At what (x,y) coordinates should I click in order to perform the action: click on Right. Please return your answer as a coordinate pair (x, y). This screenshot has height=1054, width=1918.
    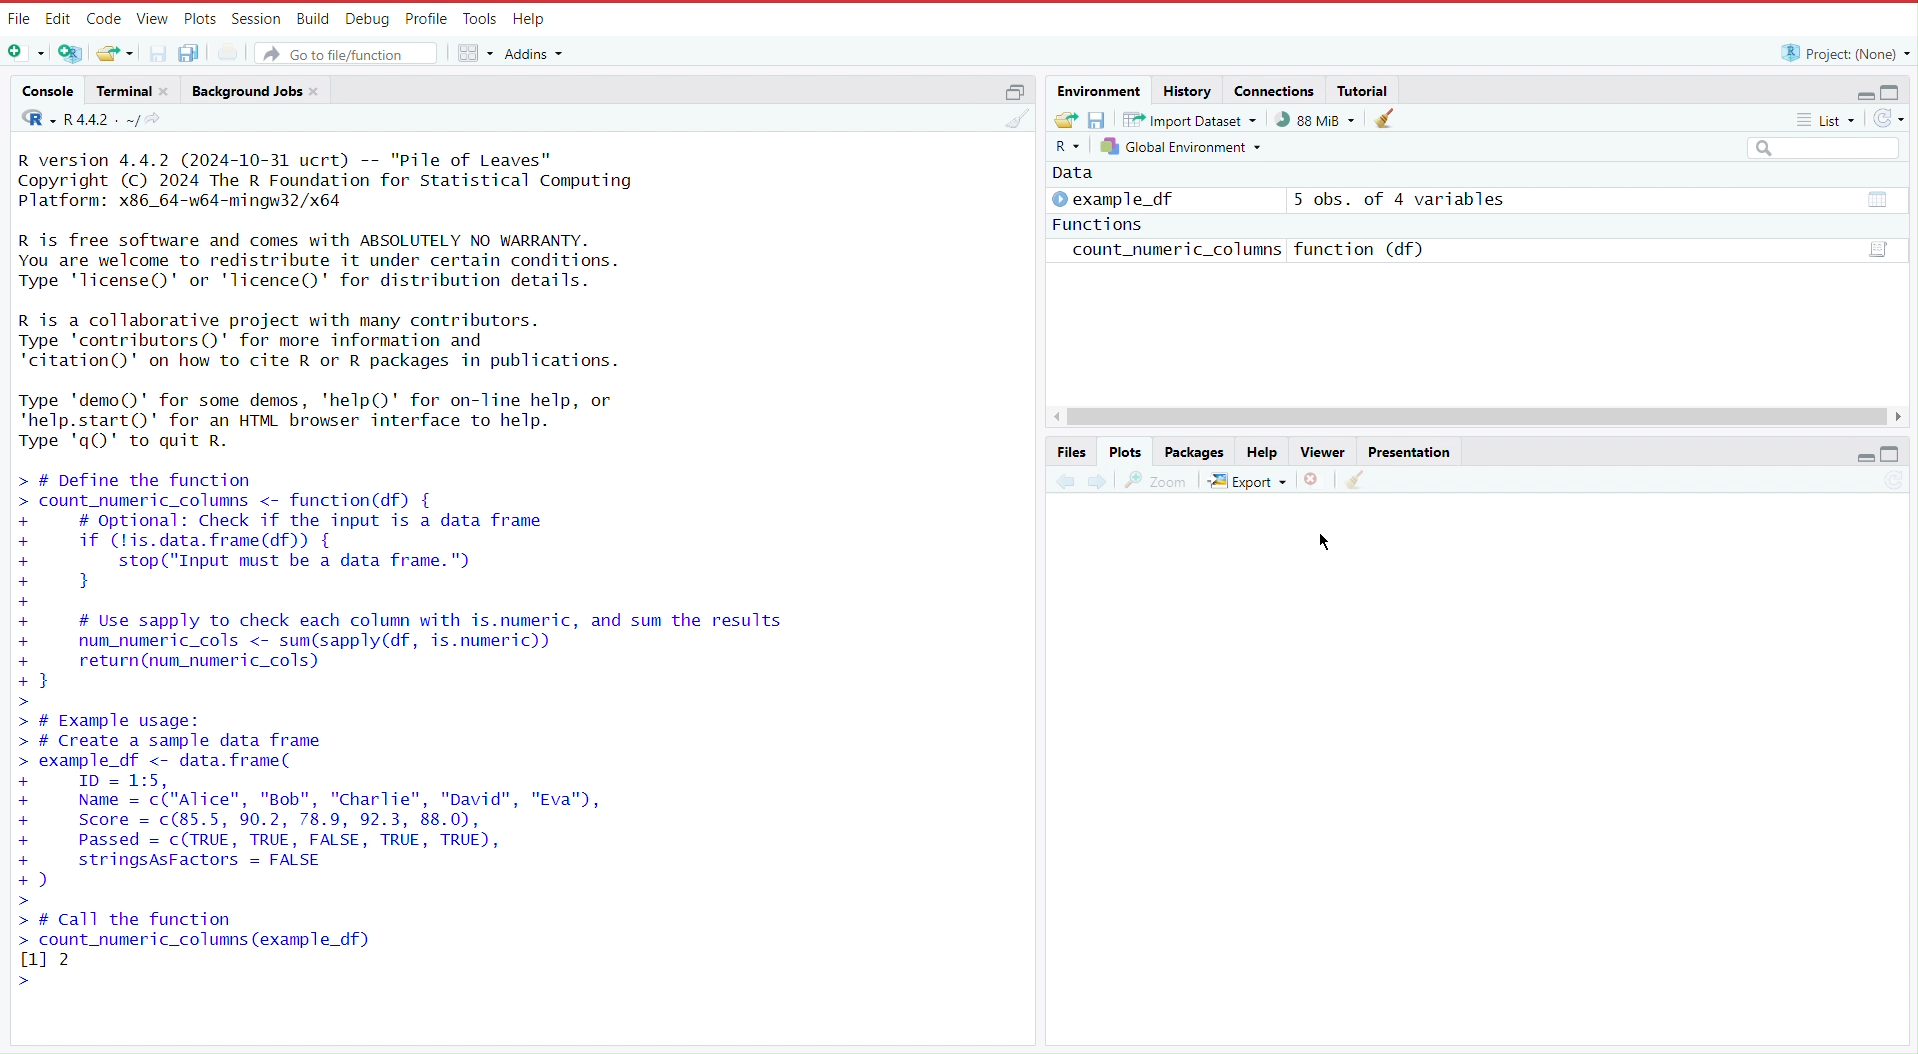
    Looking at the image, I should click on (1901, 417).